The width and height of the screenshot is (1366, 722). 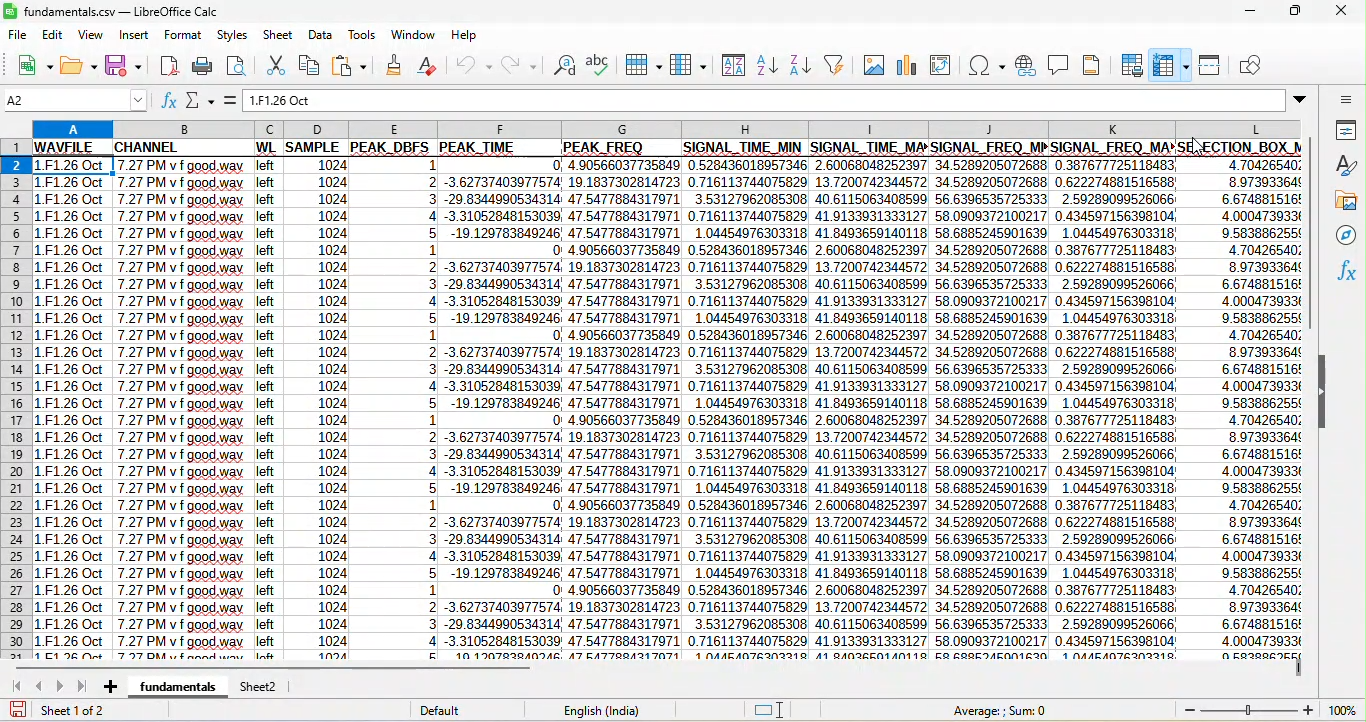 What do you see at coordinates (782, 97) in the screenshot?
I see `formula bar` at bounding box center [782, 97].